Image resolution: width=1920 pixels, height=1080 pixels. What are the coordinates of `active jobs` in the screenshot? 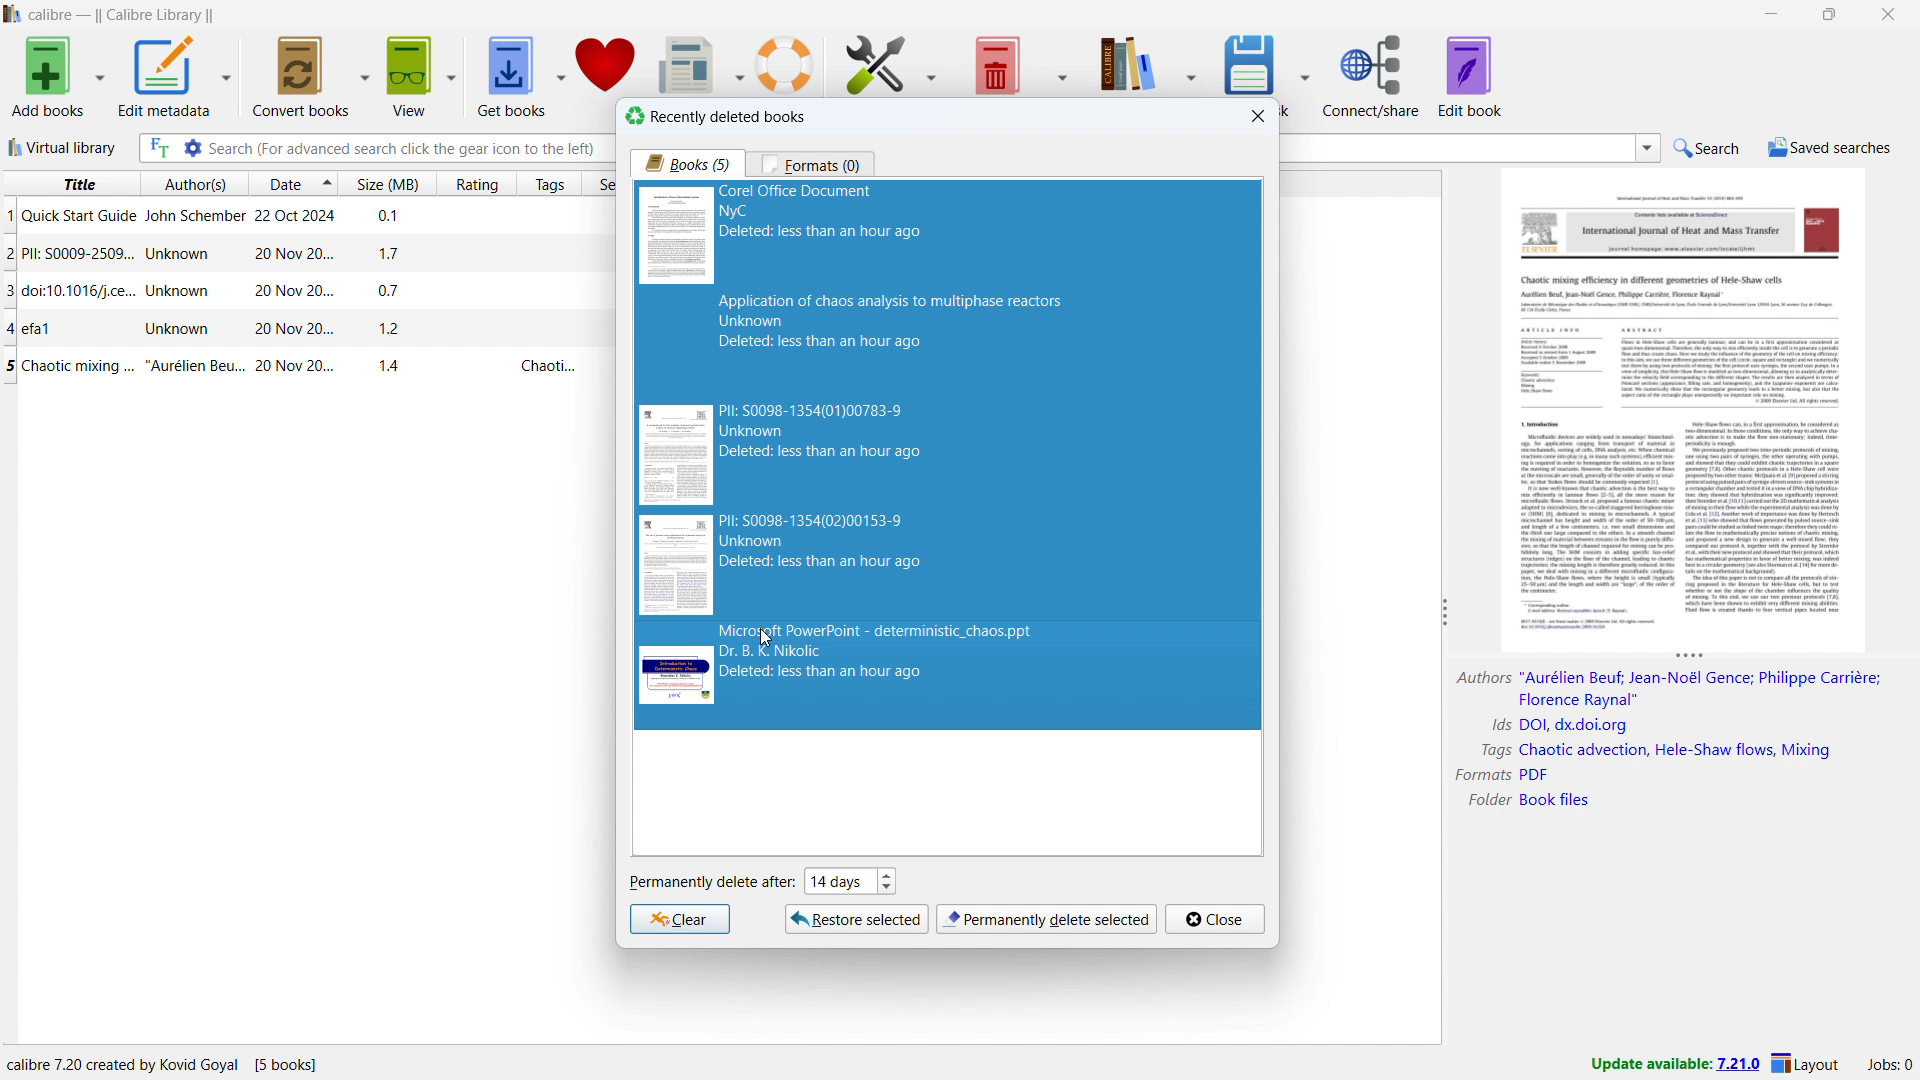 It's located at (1889, 1065).